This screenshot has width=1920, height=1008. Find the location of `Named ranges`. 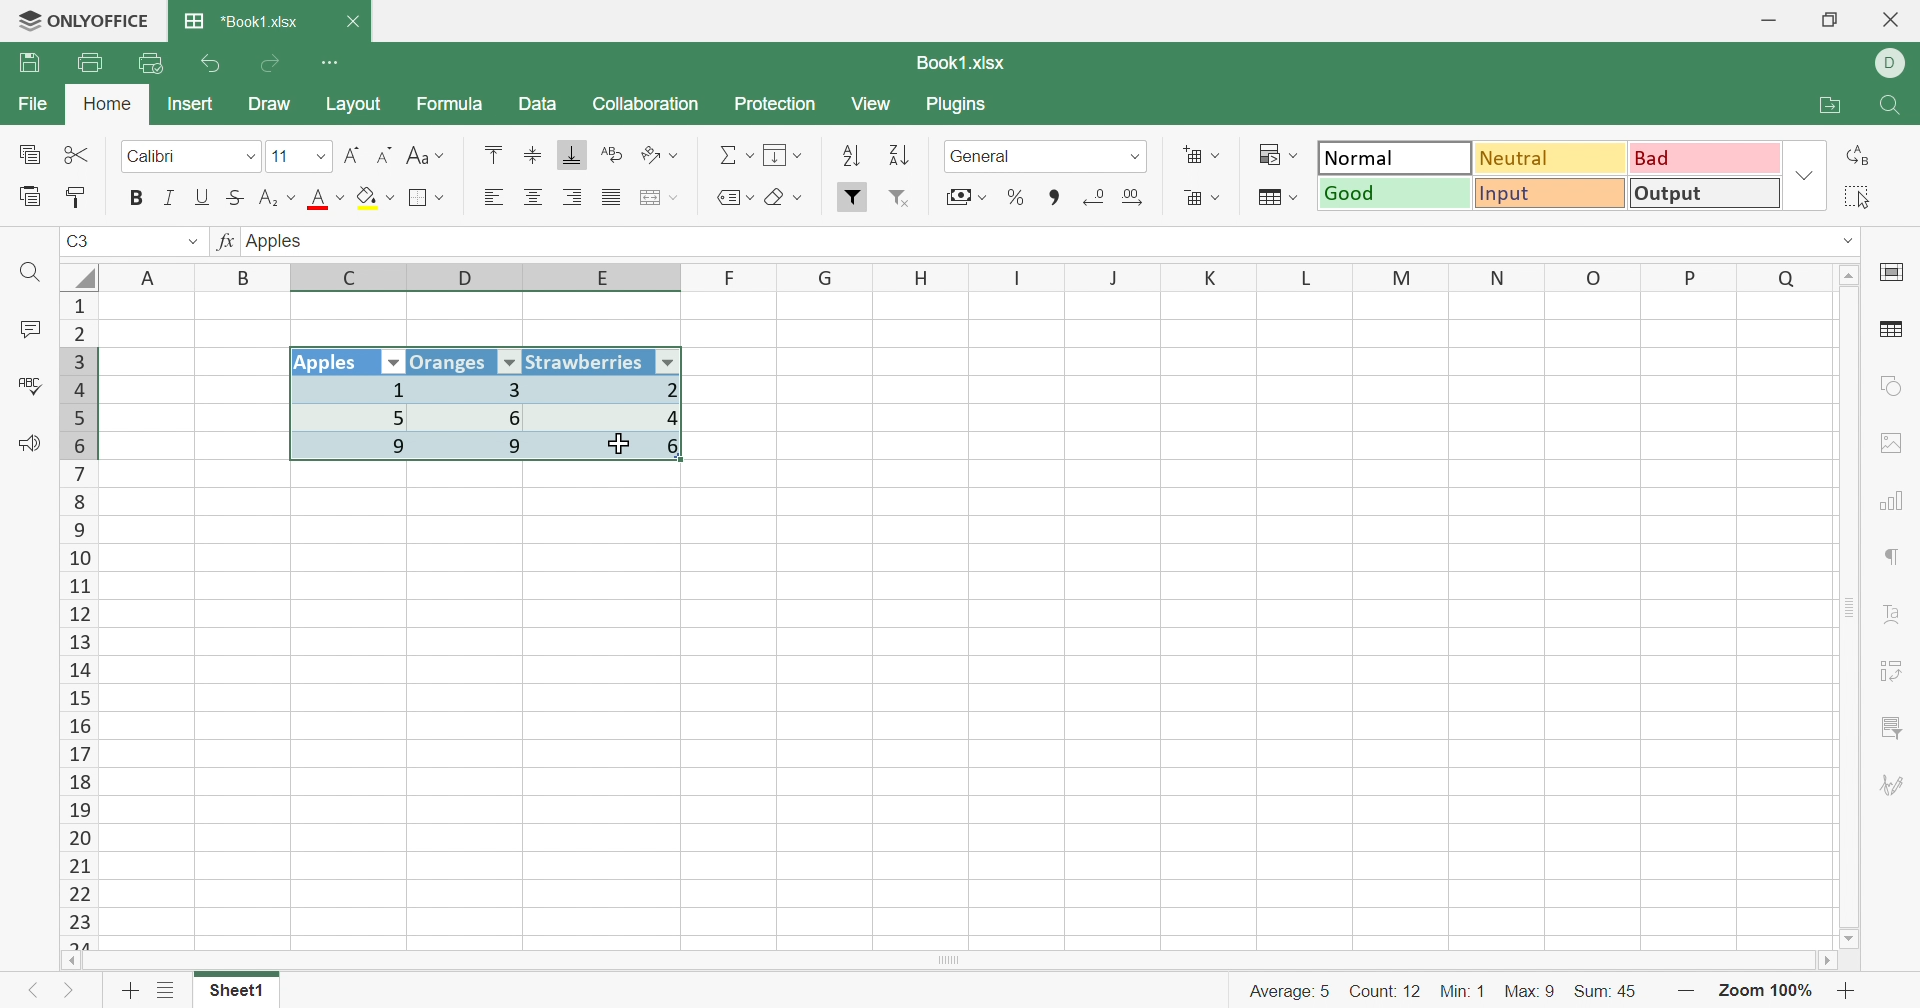

Named ranges is located at coordinates (731, 197).